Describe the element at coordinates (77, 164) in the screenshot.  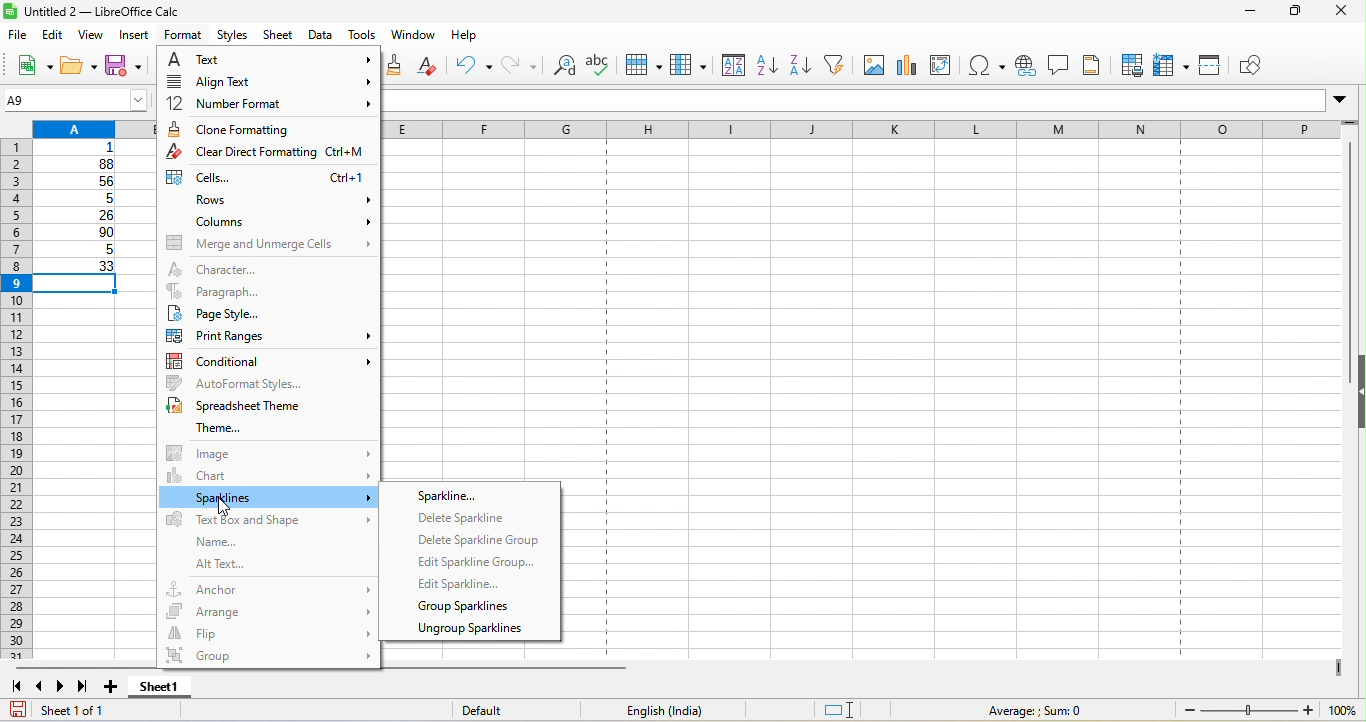
I see `88` at that location.